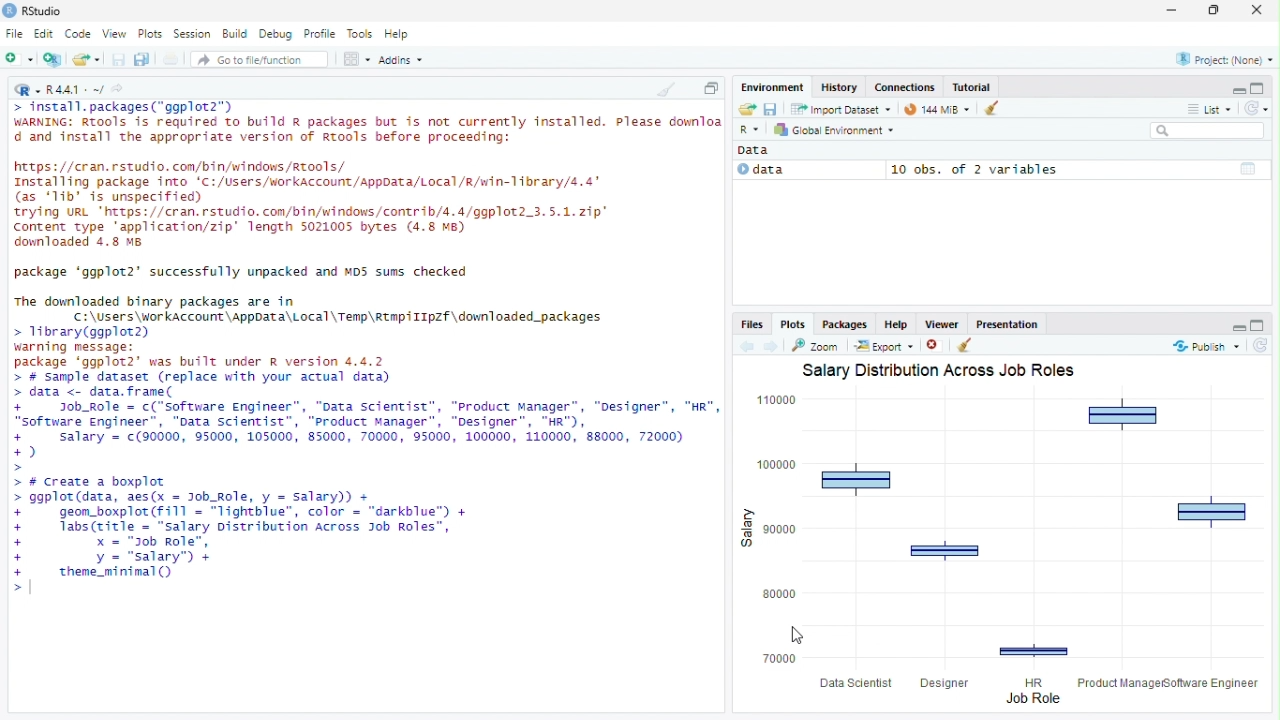 This screenshot has height=720, width=1280. I want to click on Build, so click(234, 35).